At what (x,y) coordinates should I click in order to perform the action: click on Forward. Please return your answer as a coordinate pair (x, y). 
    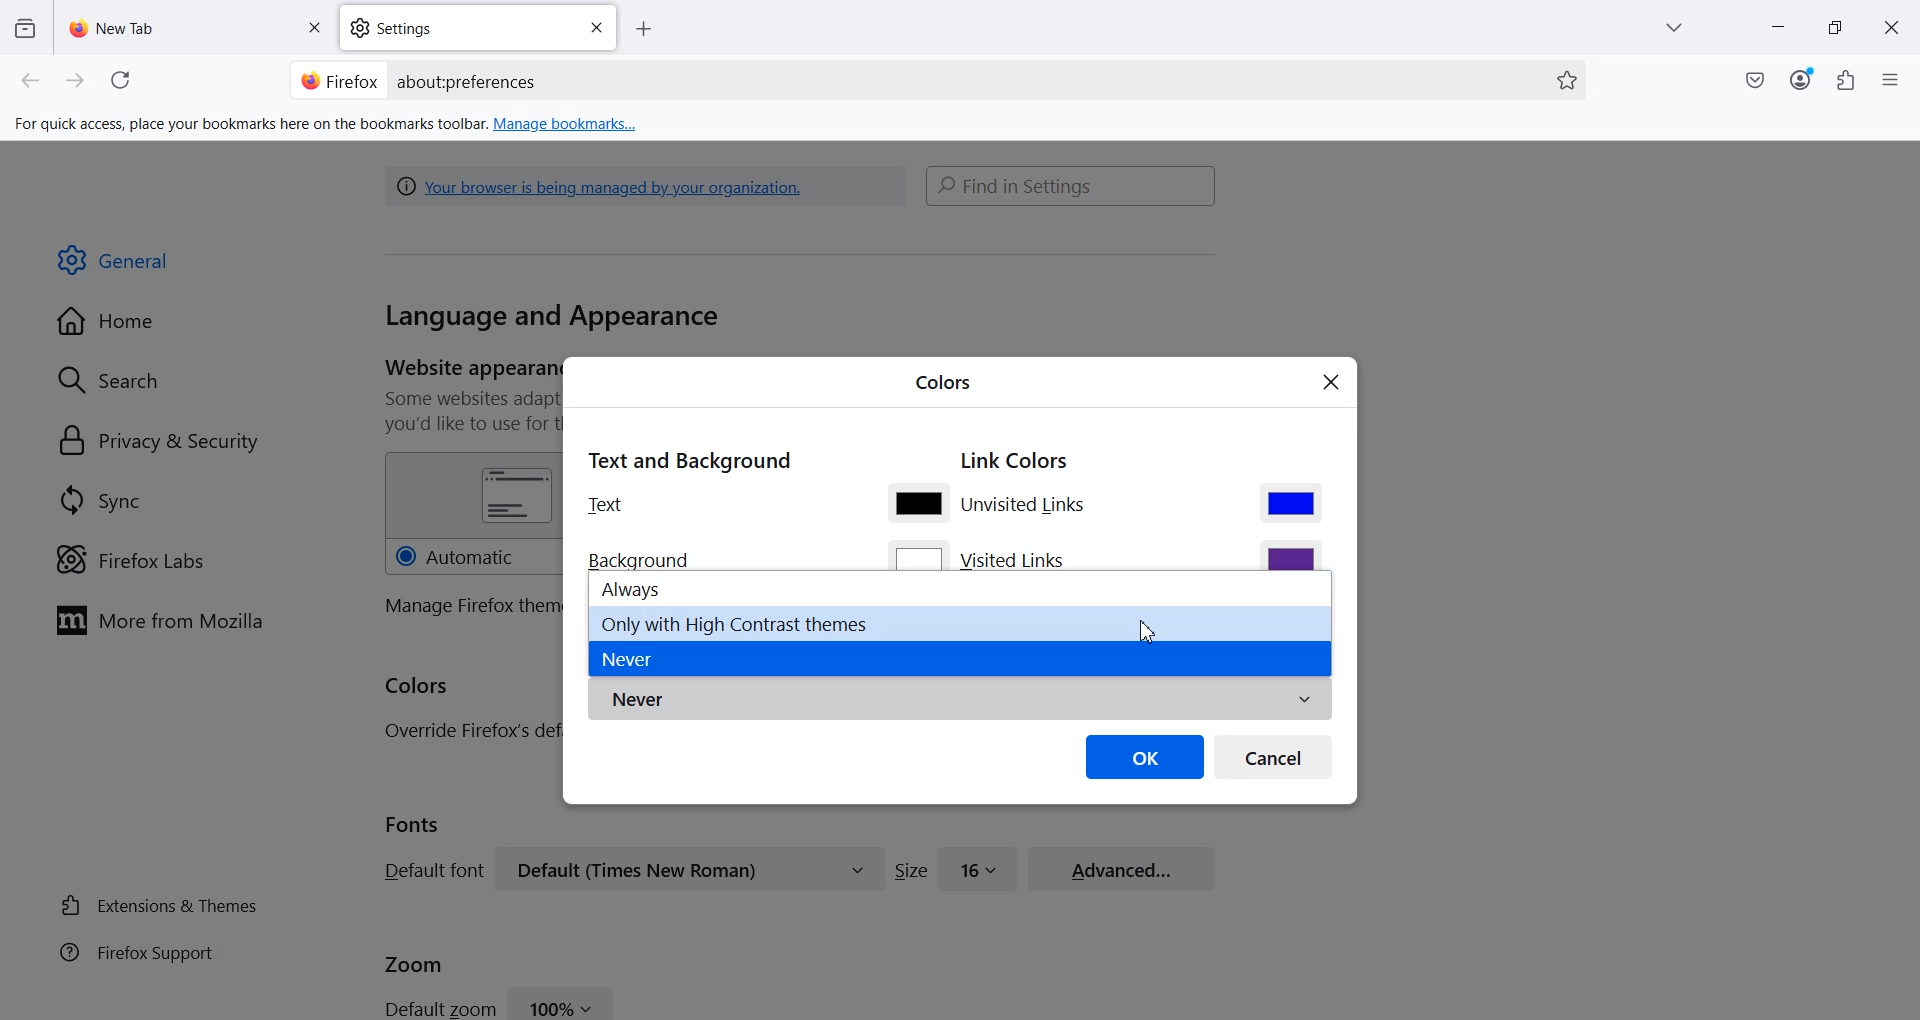
    Looking at the image, I should click on (76, 81).